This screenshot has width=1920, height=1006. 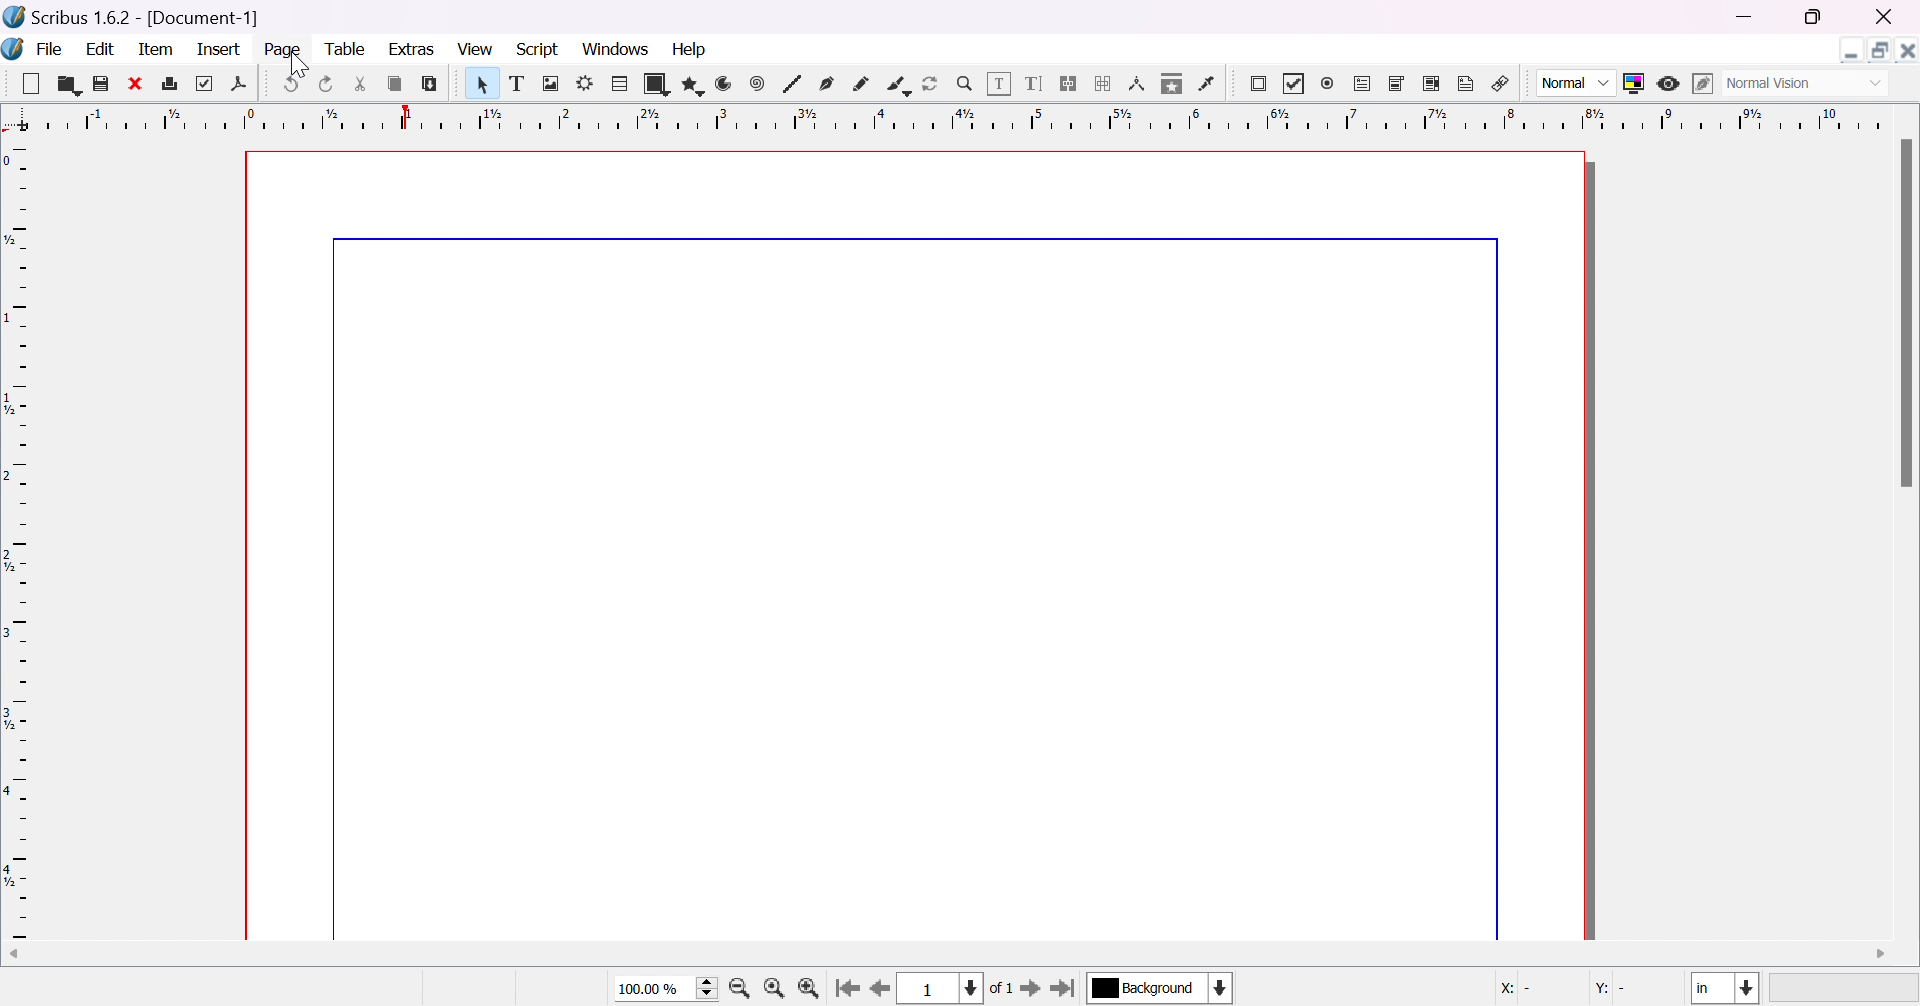 I want to click on edit contents of frame, so click(x=1003, y=85).